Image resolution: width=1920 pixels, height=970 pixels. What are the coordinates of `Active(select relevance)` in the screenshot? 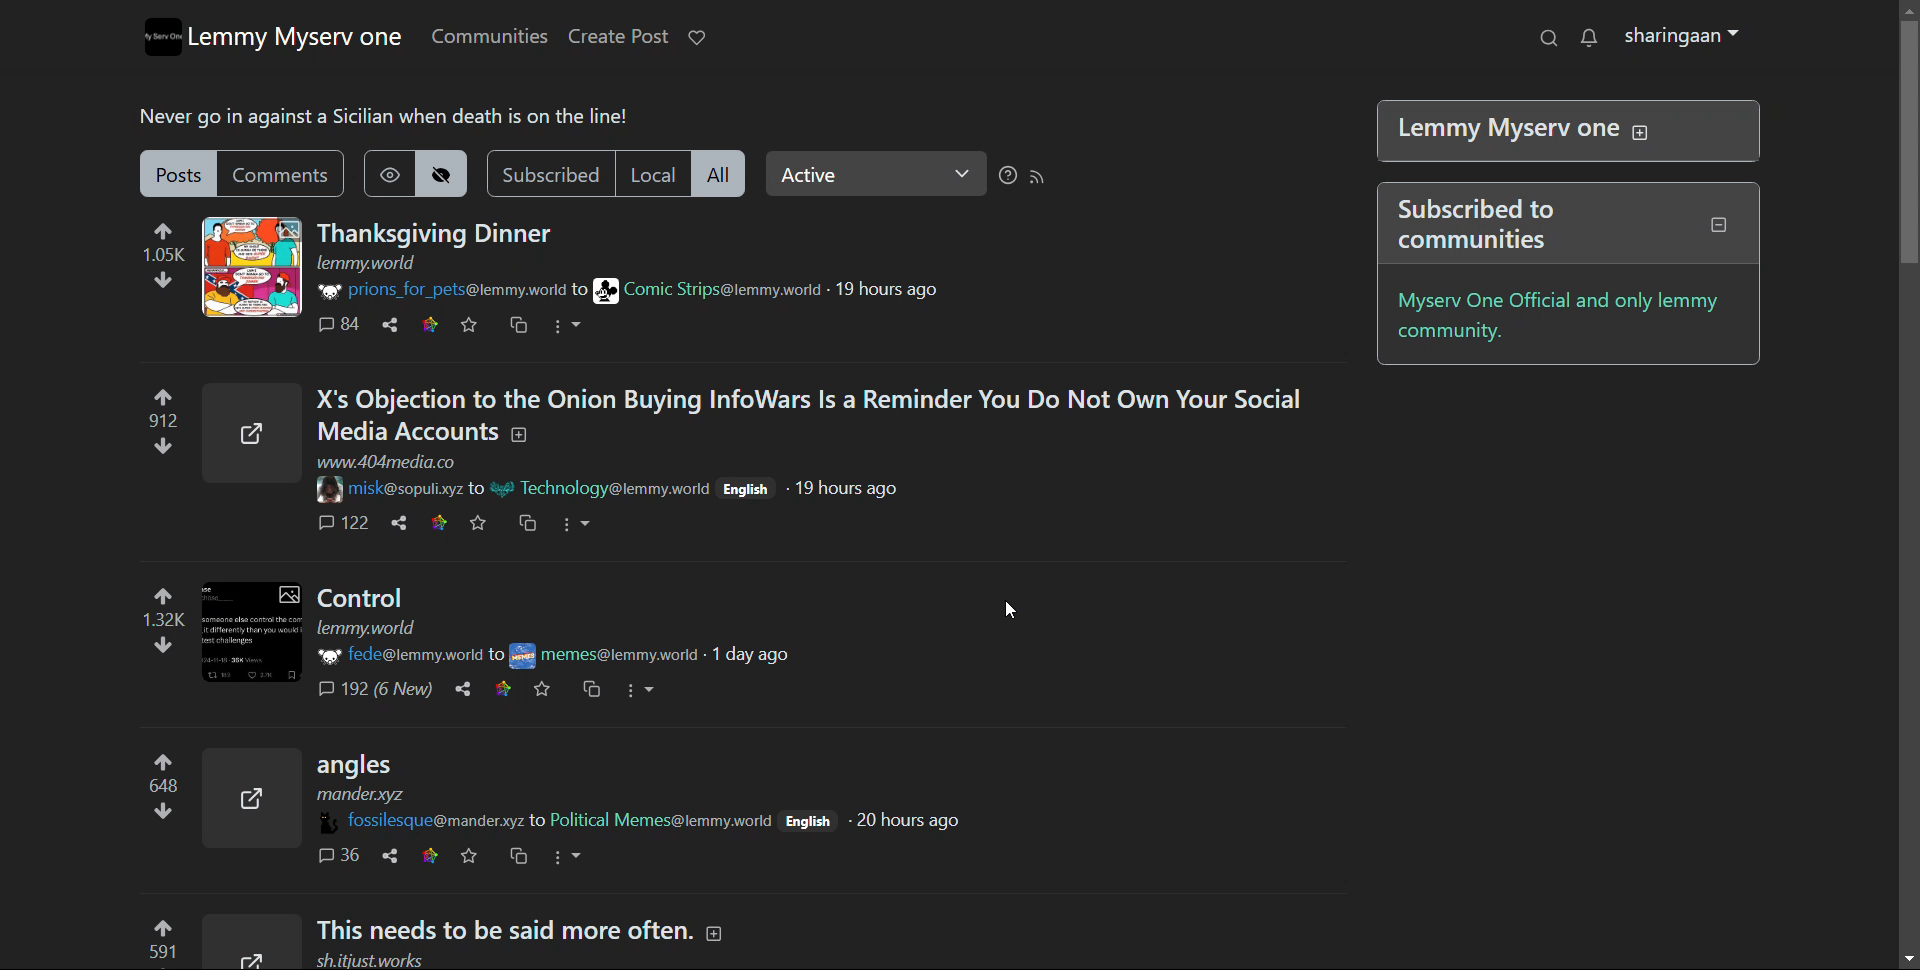 It's located at (877, 174).